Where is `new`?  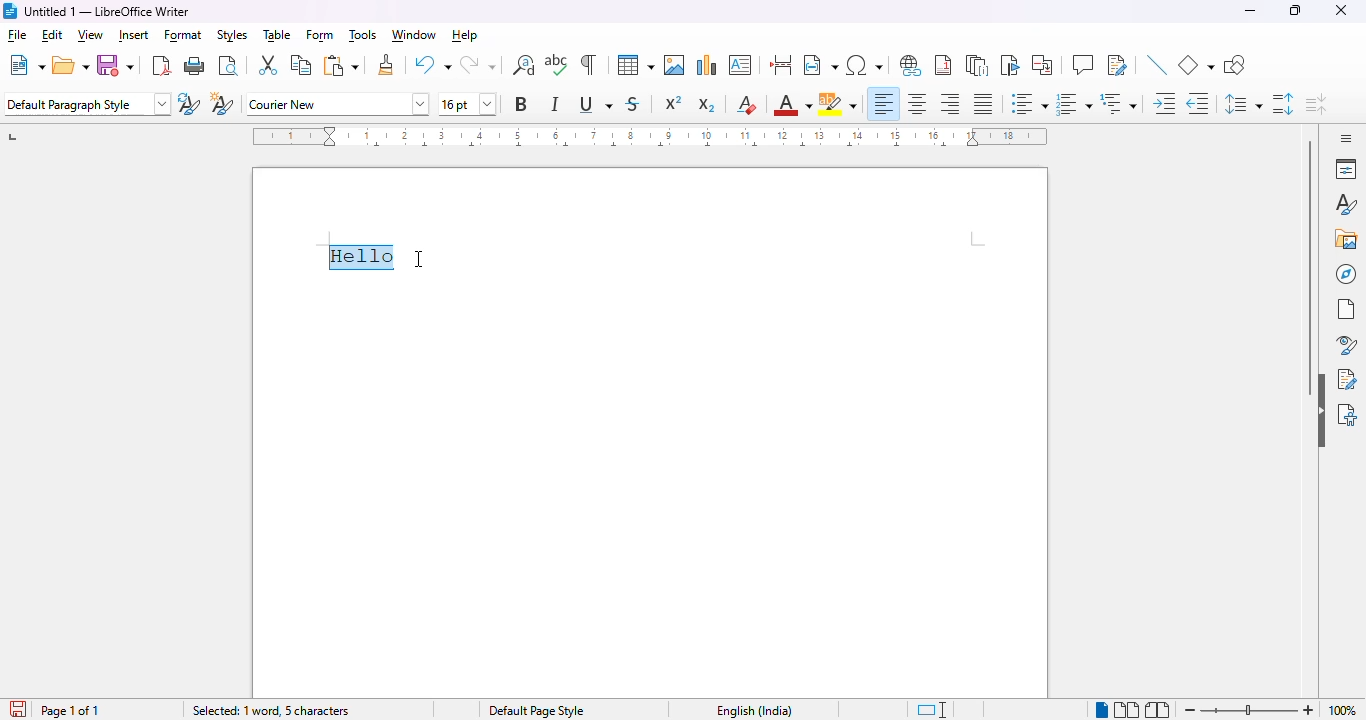 new is located at coordinates (27, 64).